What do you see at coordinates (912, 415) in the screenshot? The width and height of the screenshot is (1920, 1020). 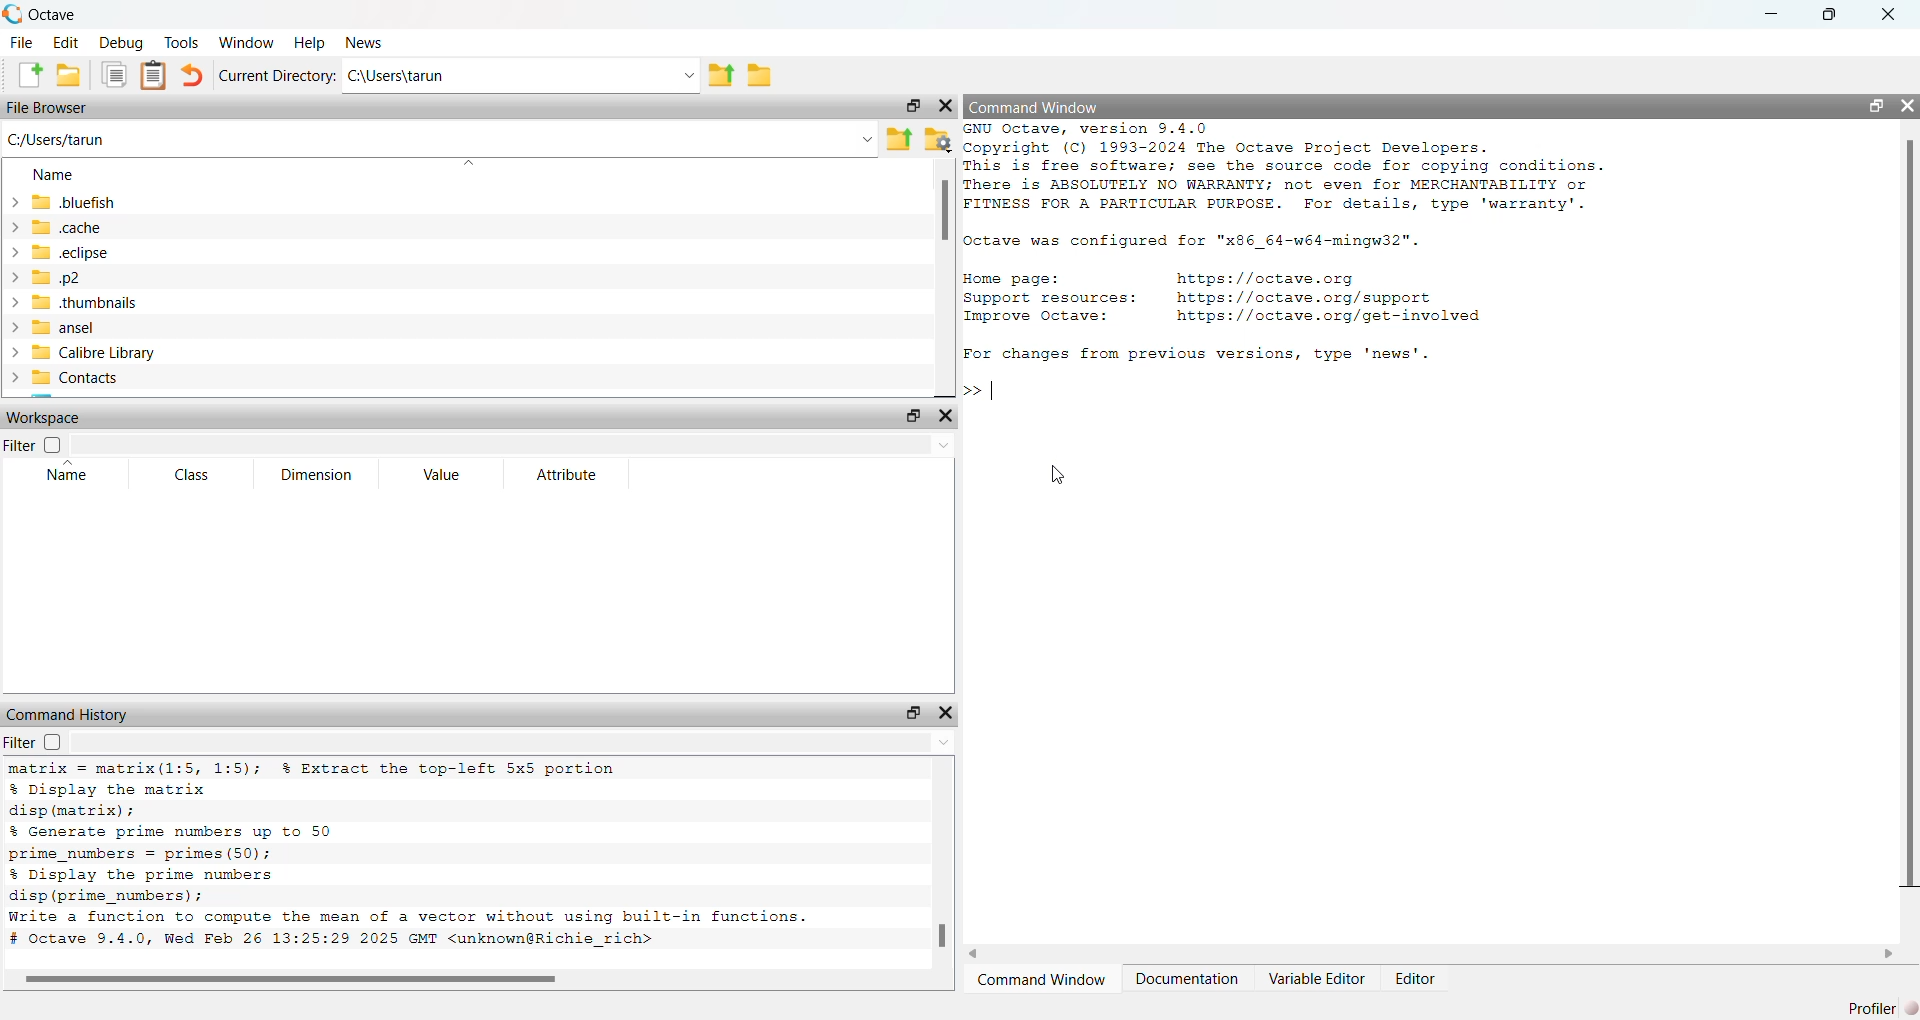 I see `open in separate window` at bounding box center [912, 415].